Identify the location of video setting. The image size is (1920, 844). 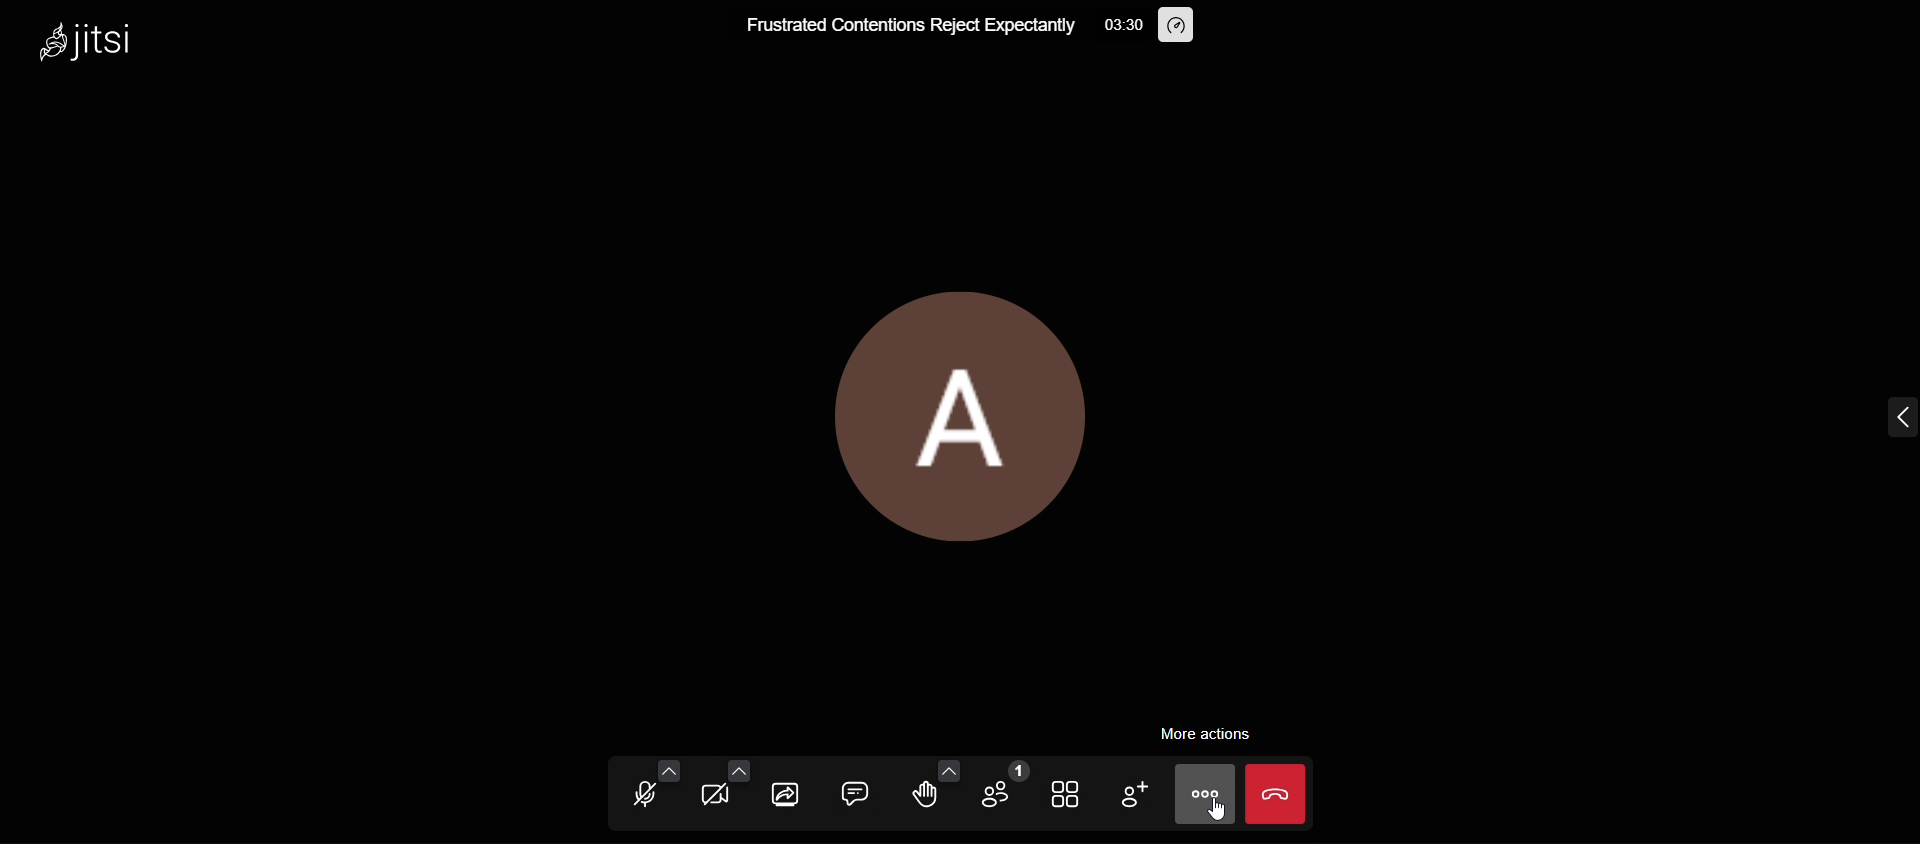
(738, 760).